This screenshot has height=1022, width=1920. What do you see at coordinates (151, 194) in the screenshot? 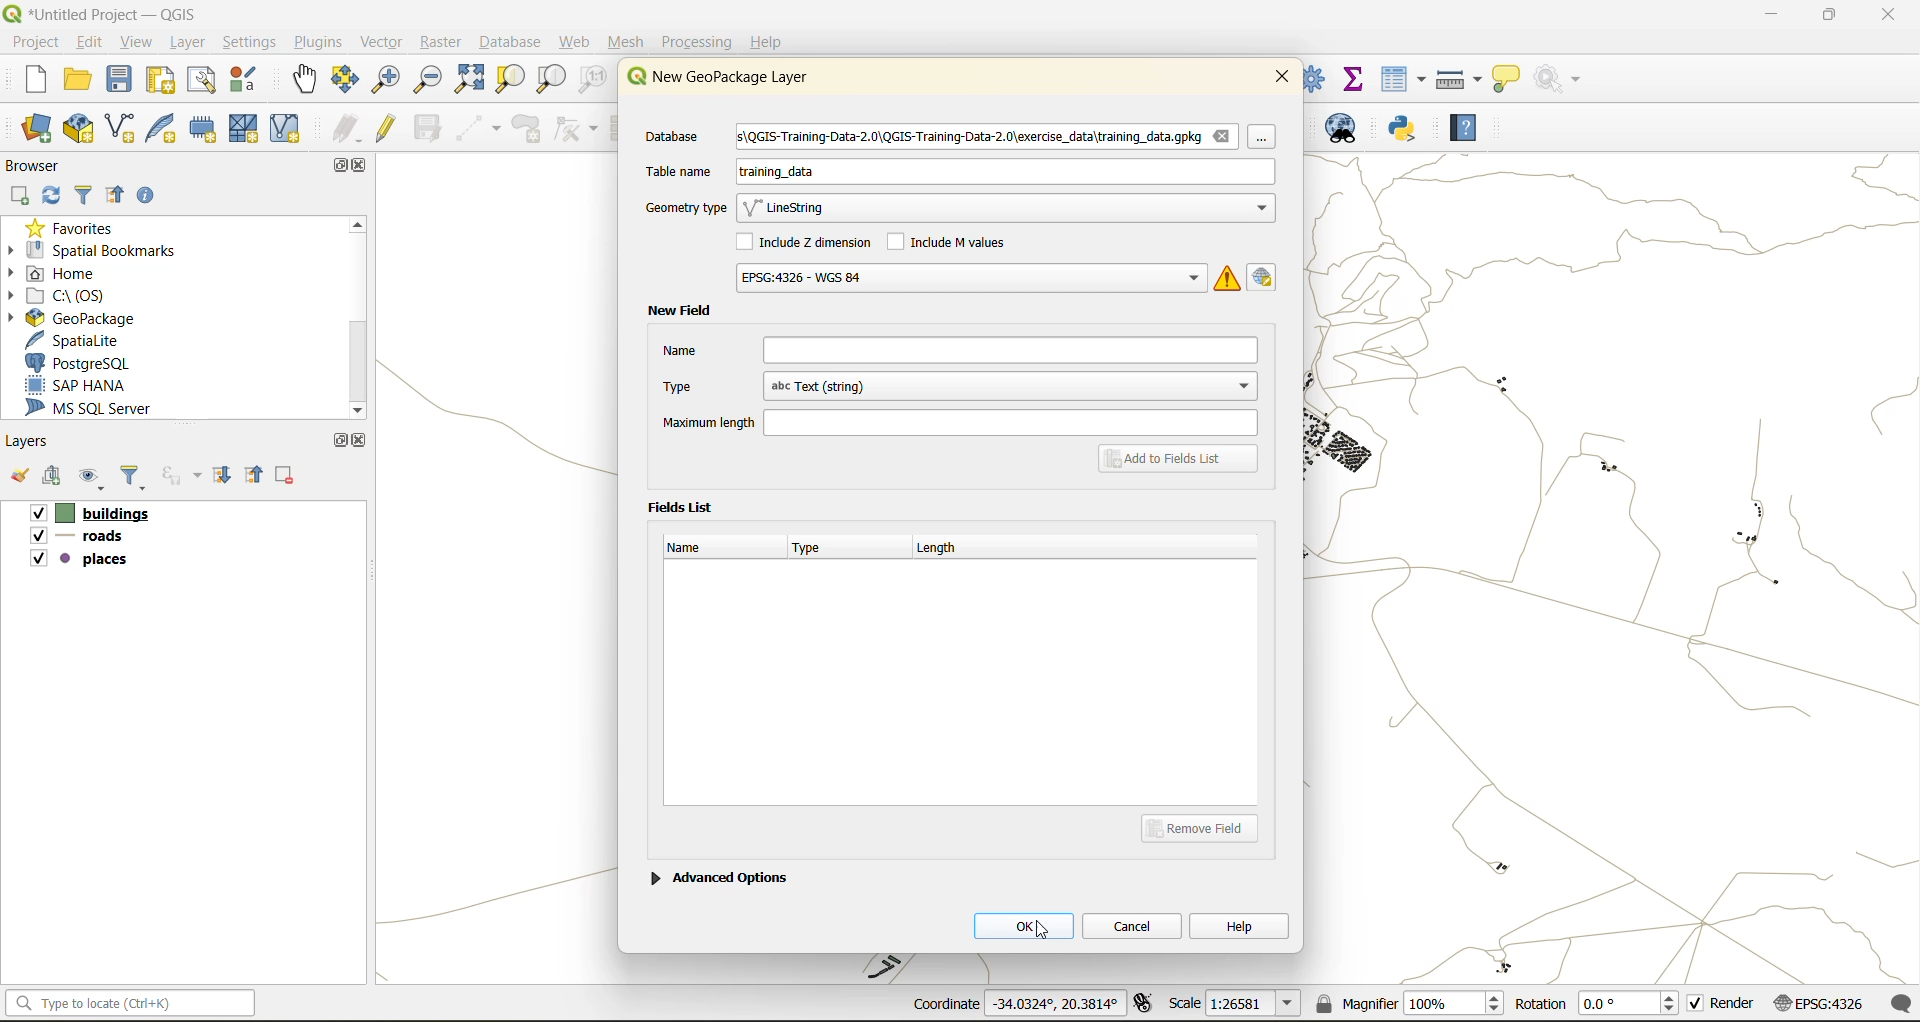
I see `enable properties` at bounding box center [151, 194].